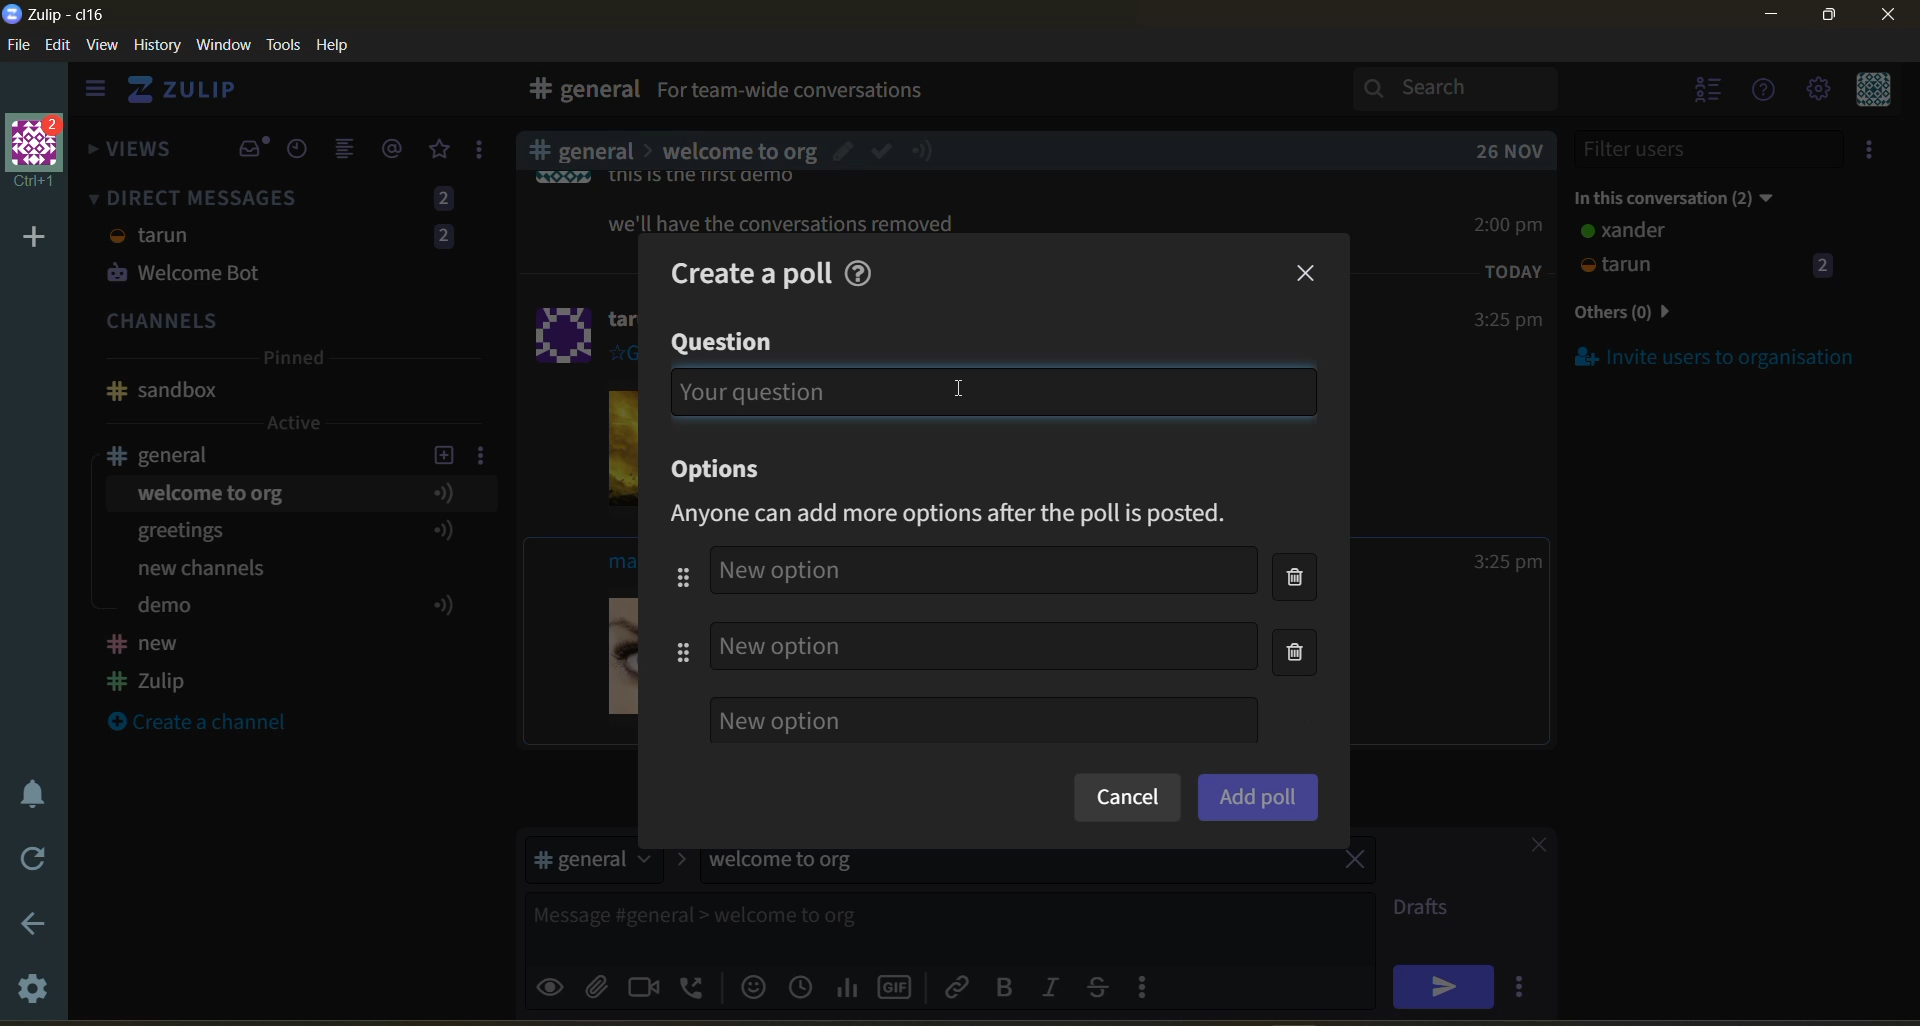 The width and height of the screenshot is (1920, 1026). I want to click on Channel name, so click(162, 391).